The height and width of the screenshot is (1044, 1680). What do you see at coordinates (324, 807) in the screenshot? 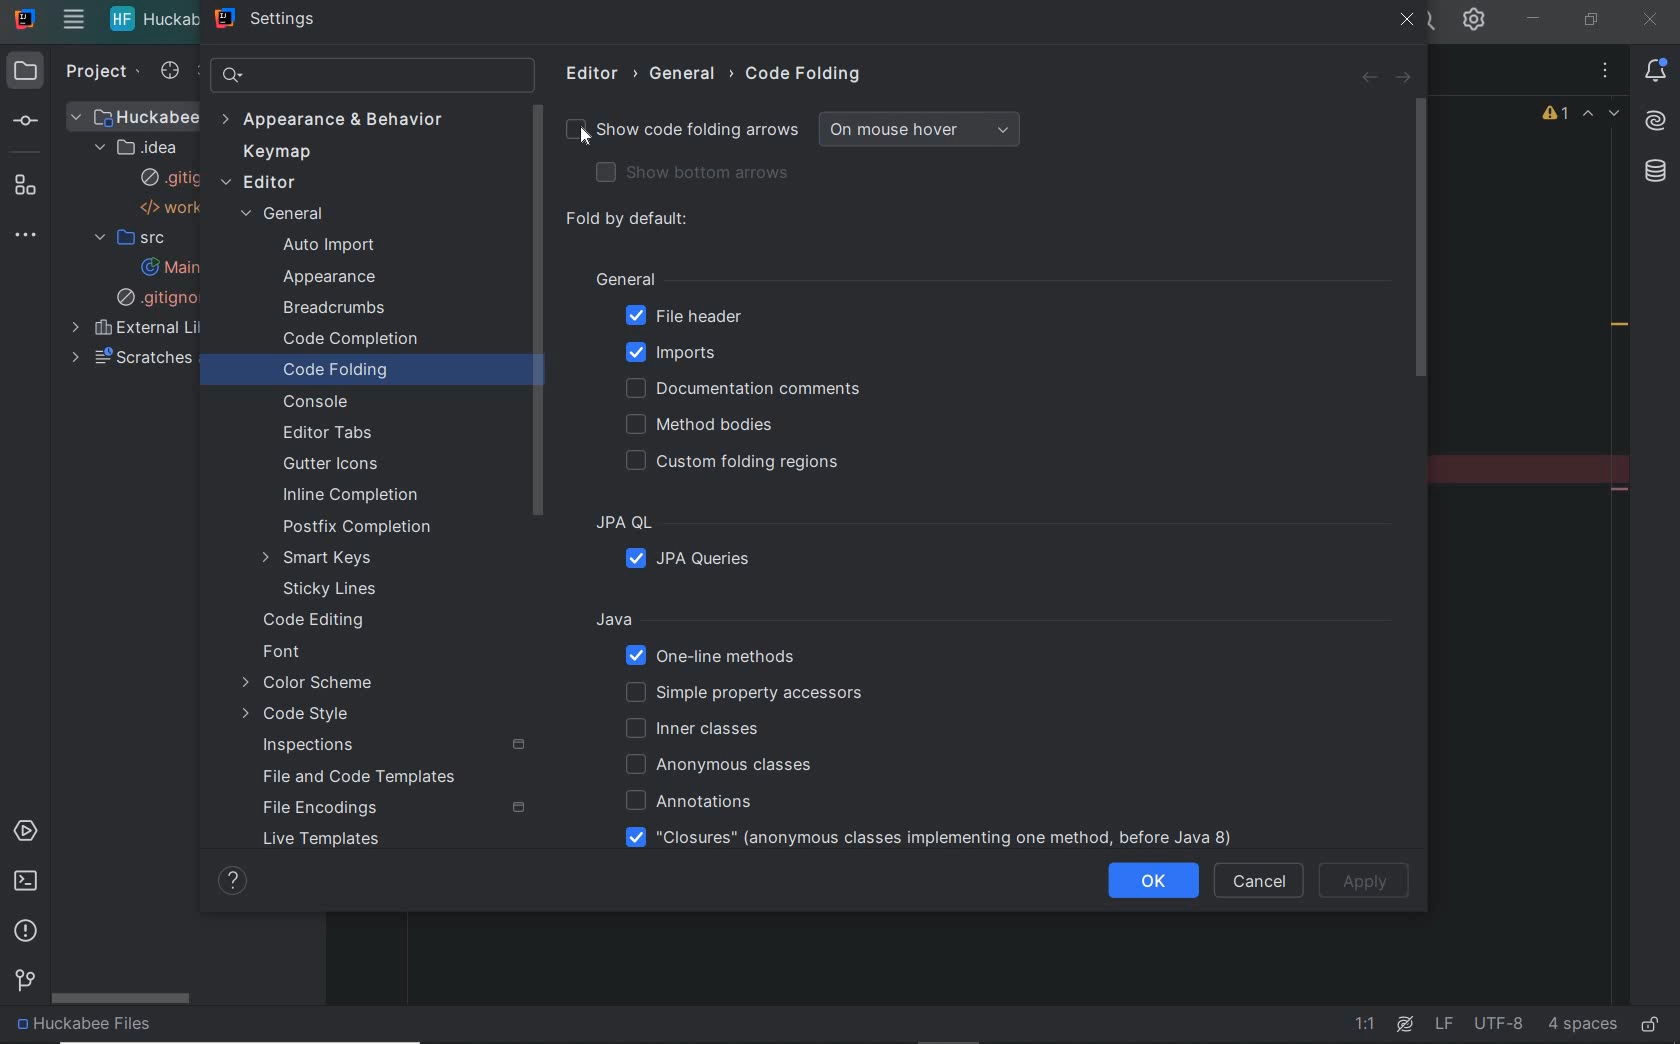
I see `file encodings` at bounding box center [324, 807].